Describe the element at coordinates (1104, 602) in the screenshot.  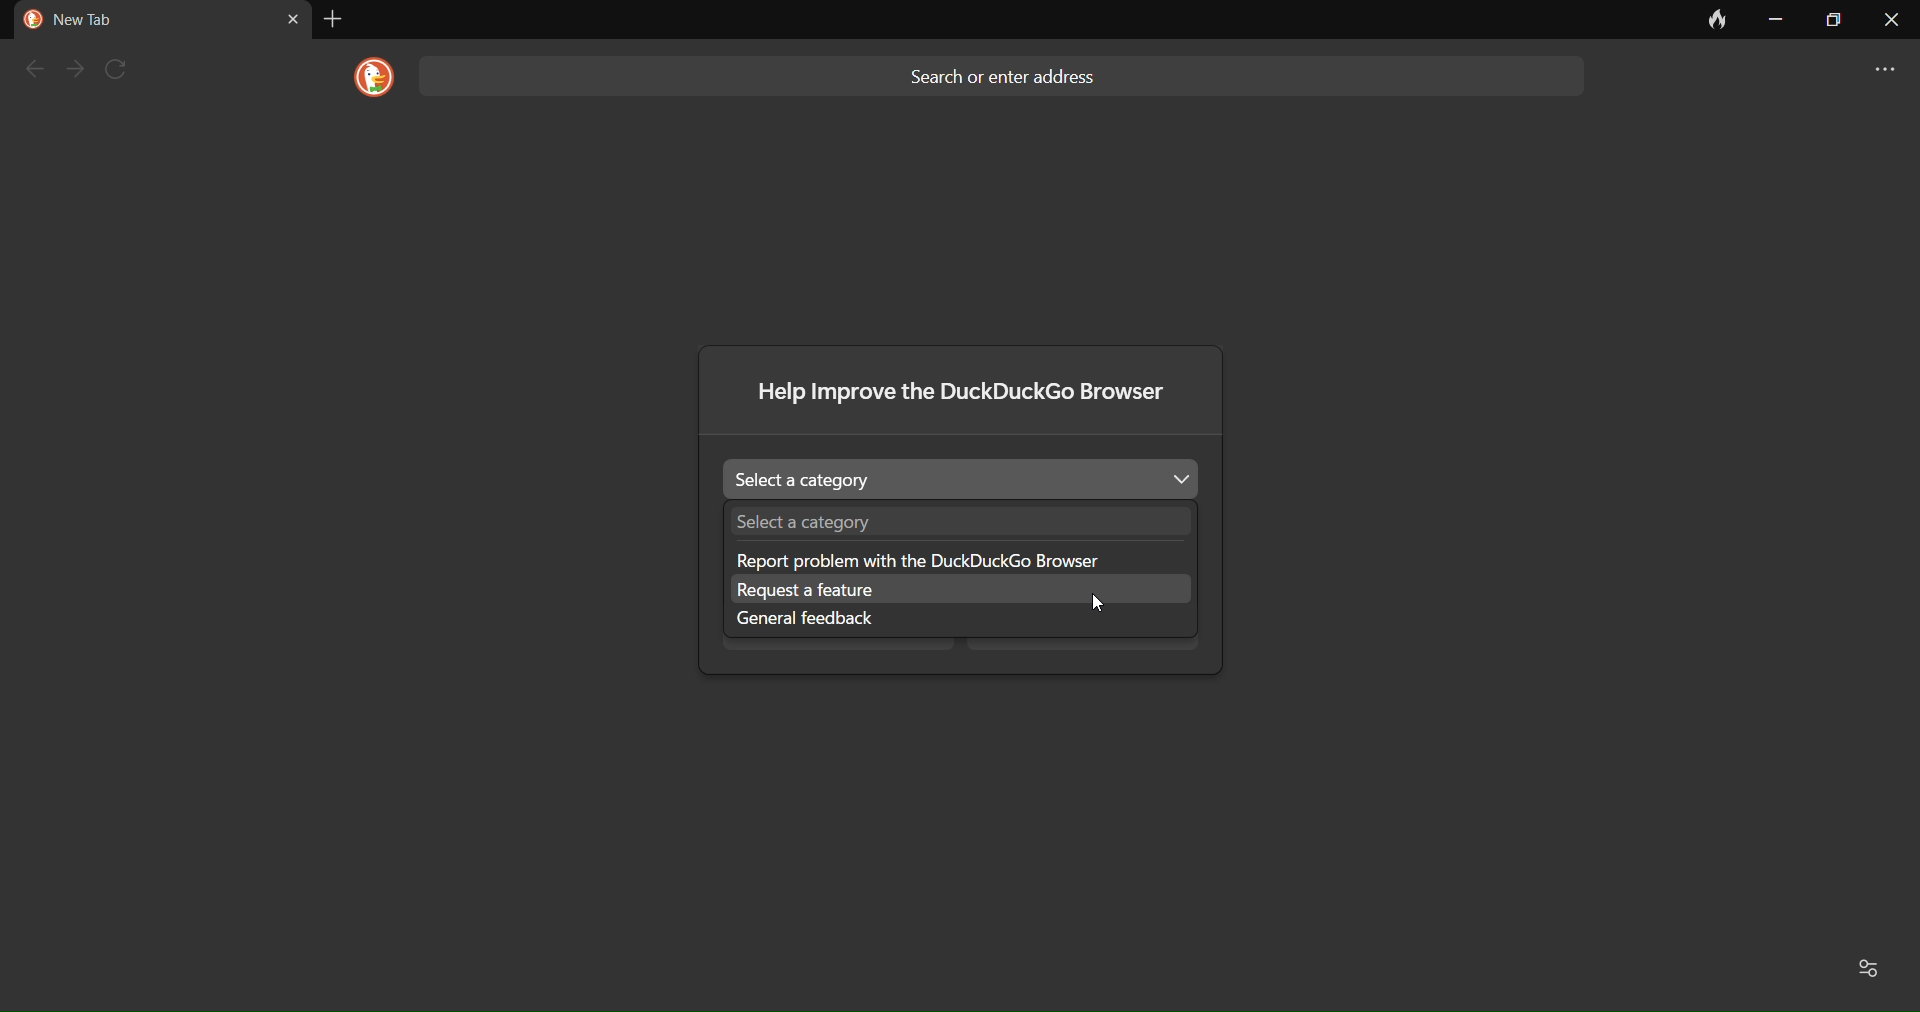
I see `cursor` at that location.